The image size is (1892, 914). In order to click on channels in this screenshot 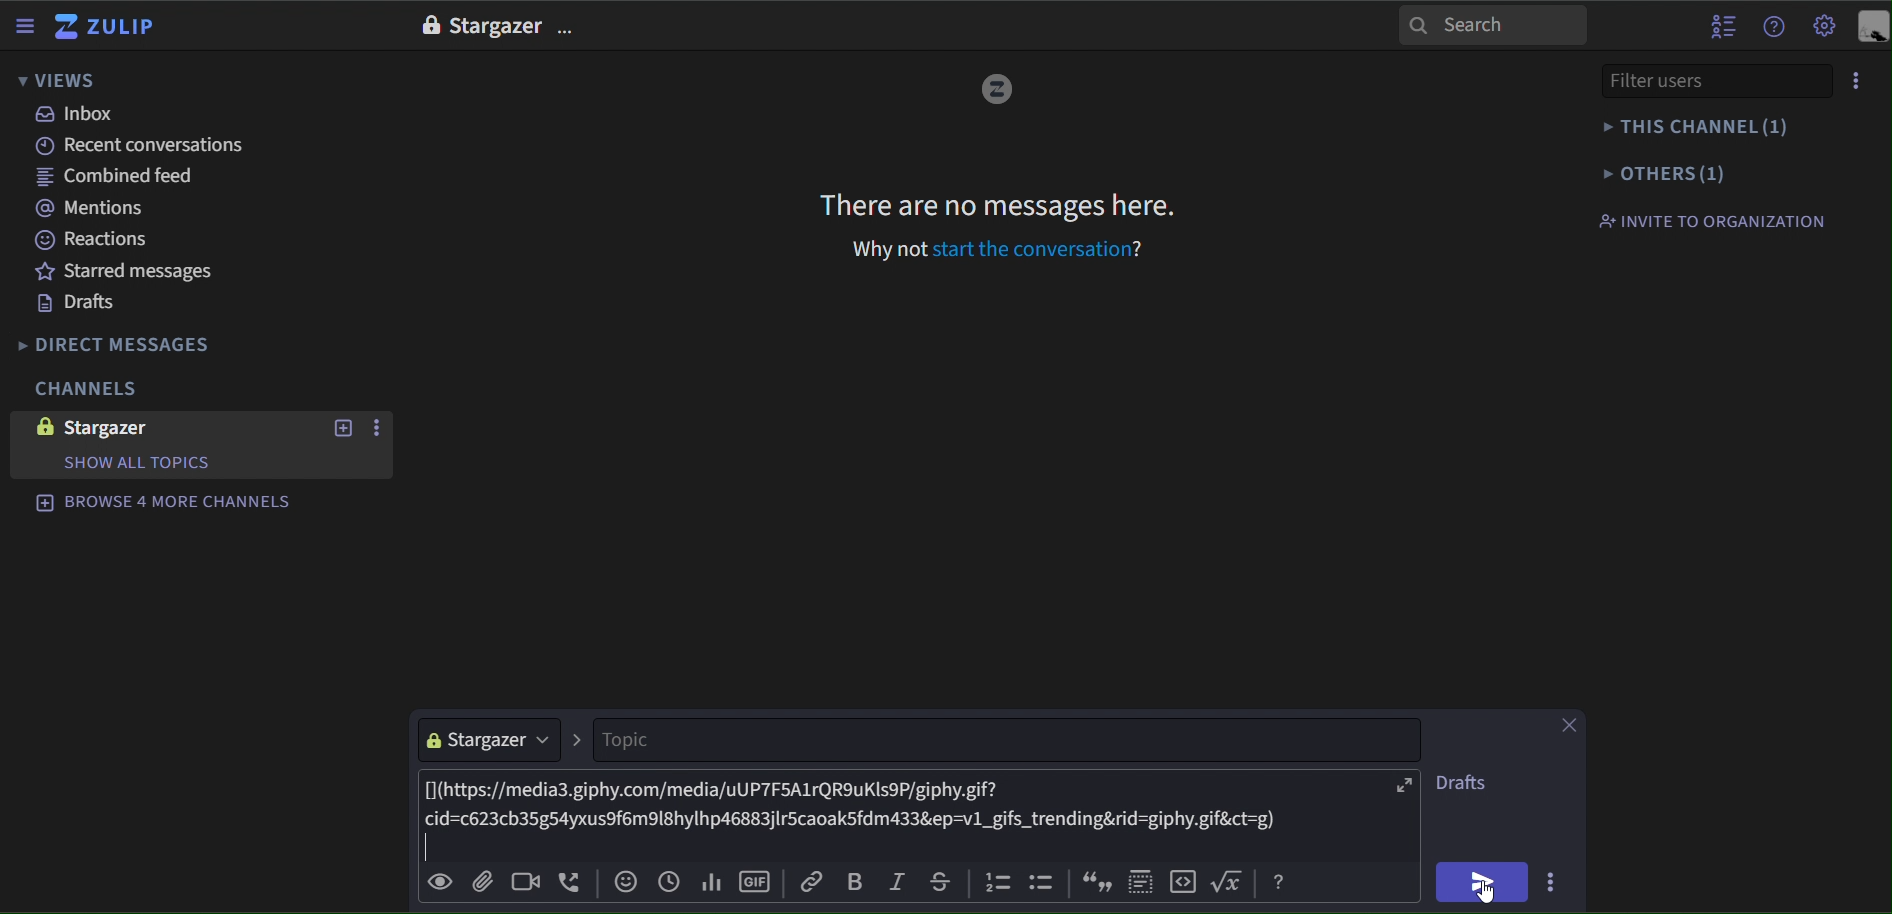, I will do `click(84, 390)`.